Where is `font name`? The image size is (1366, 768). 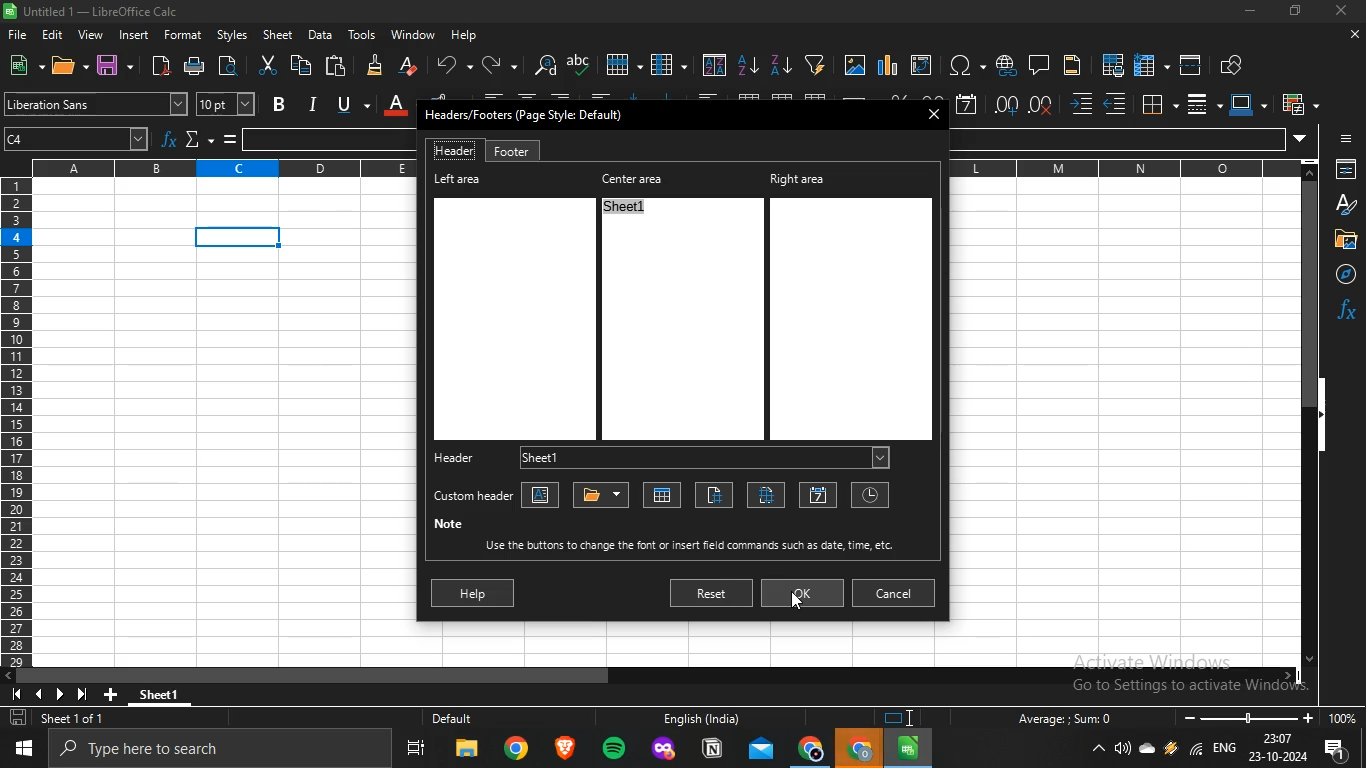
font name is located at coordinates (96, 105).